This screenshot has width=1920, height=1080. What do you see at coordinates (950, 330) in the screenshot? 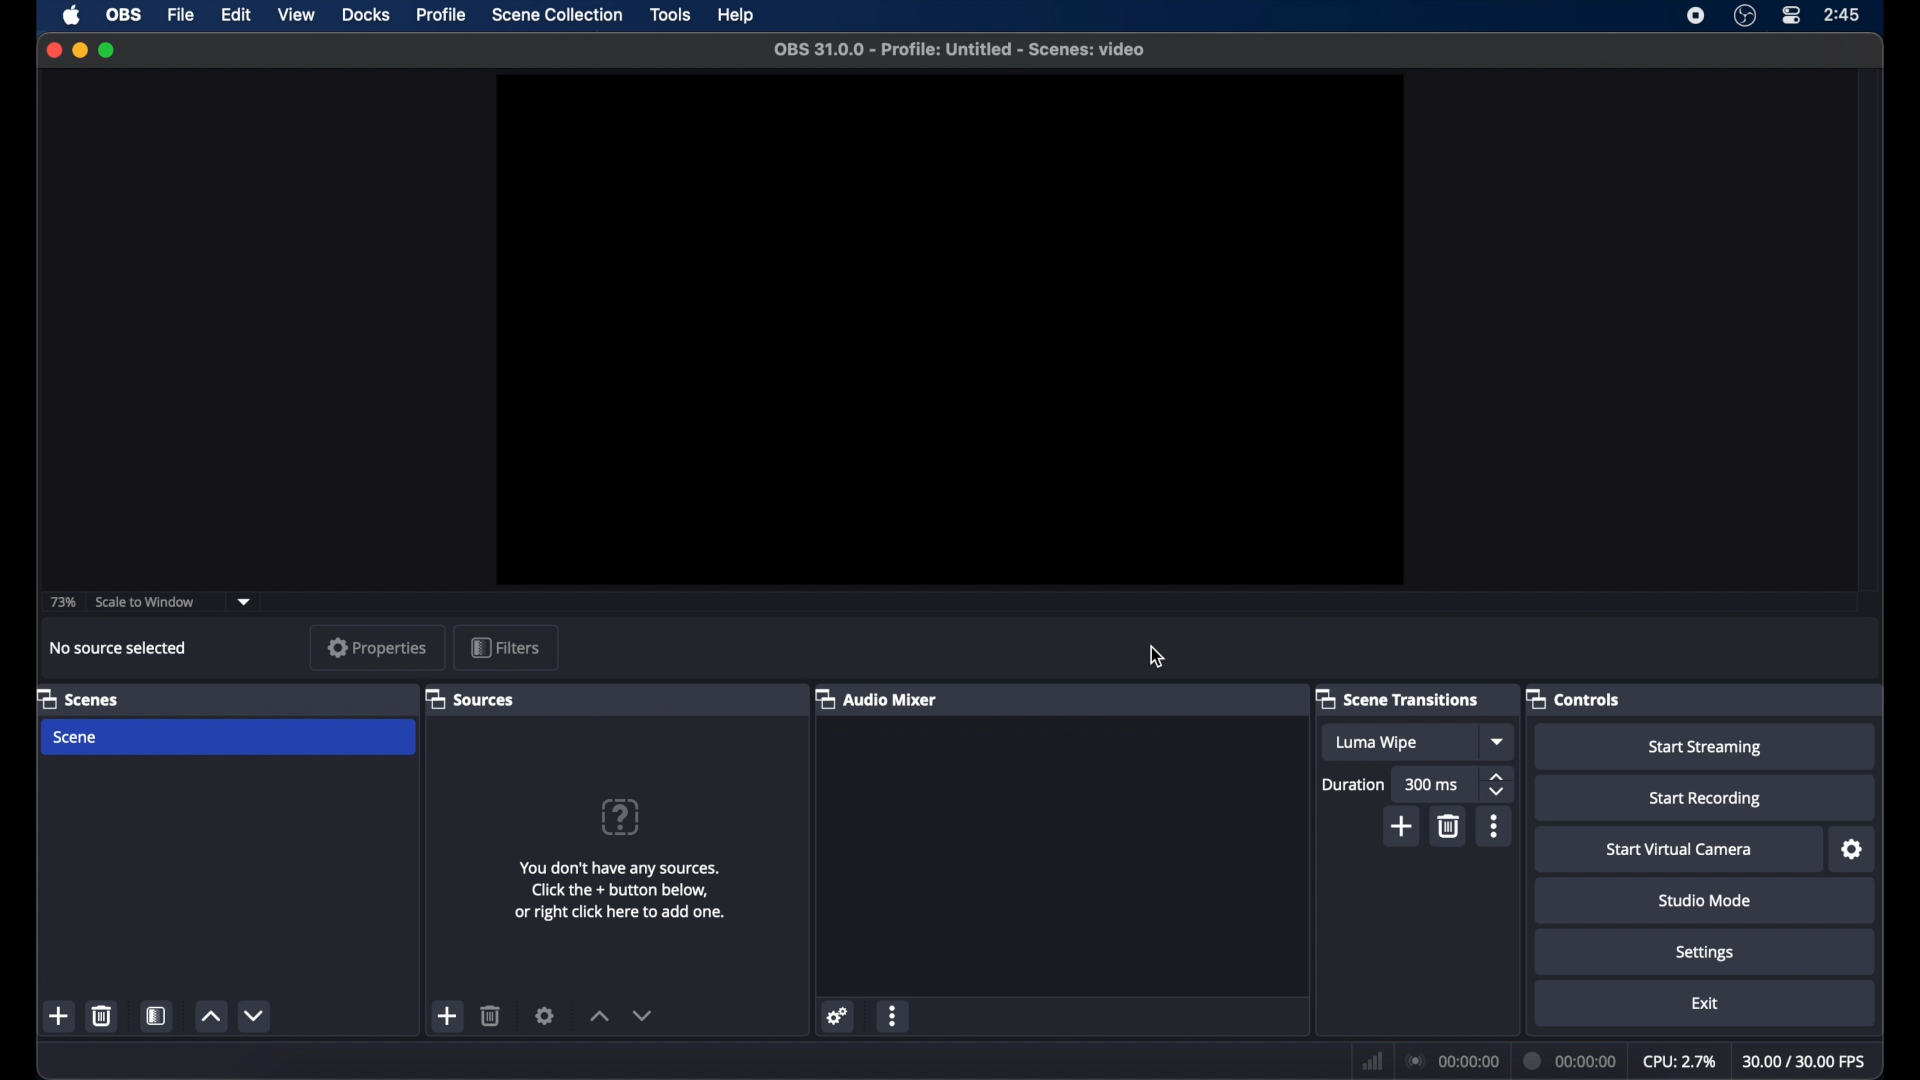
I see `preview` at bounding box center [950, 330].